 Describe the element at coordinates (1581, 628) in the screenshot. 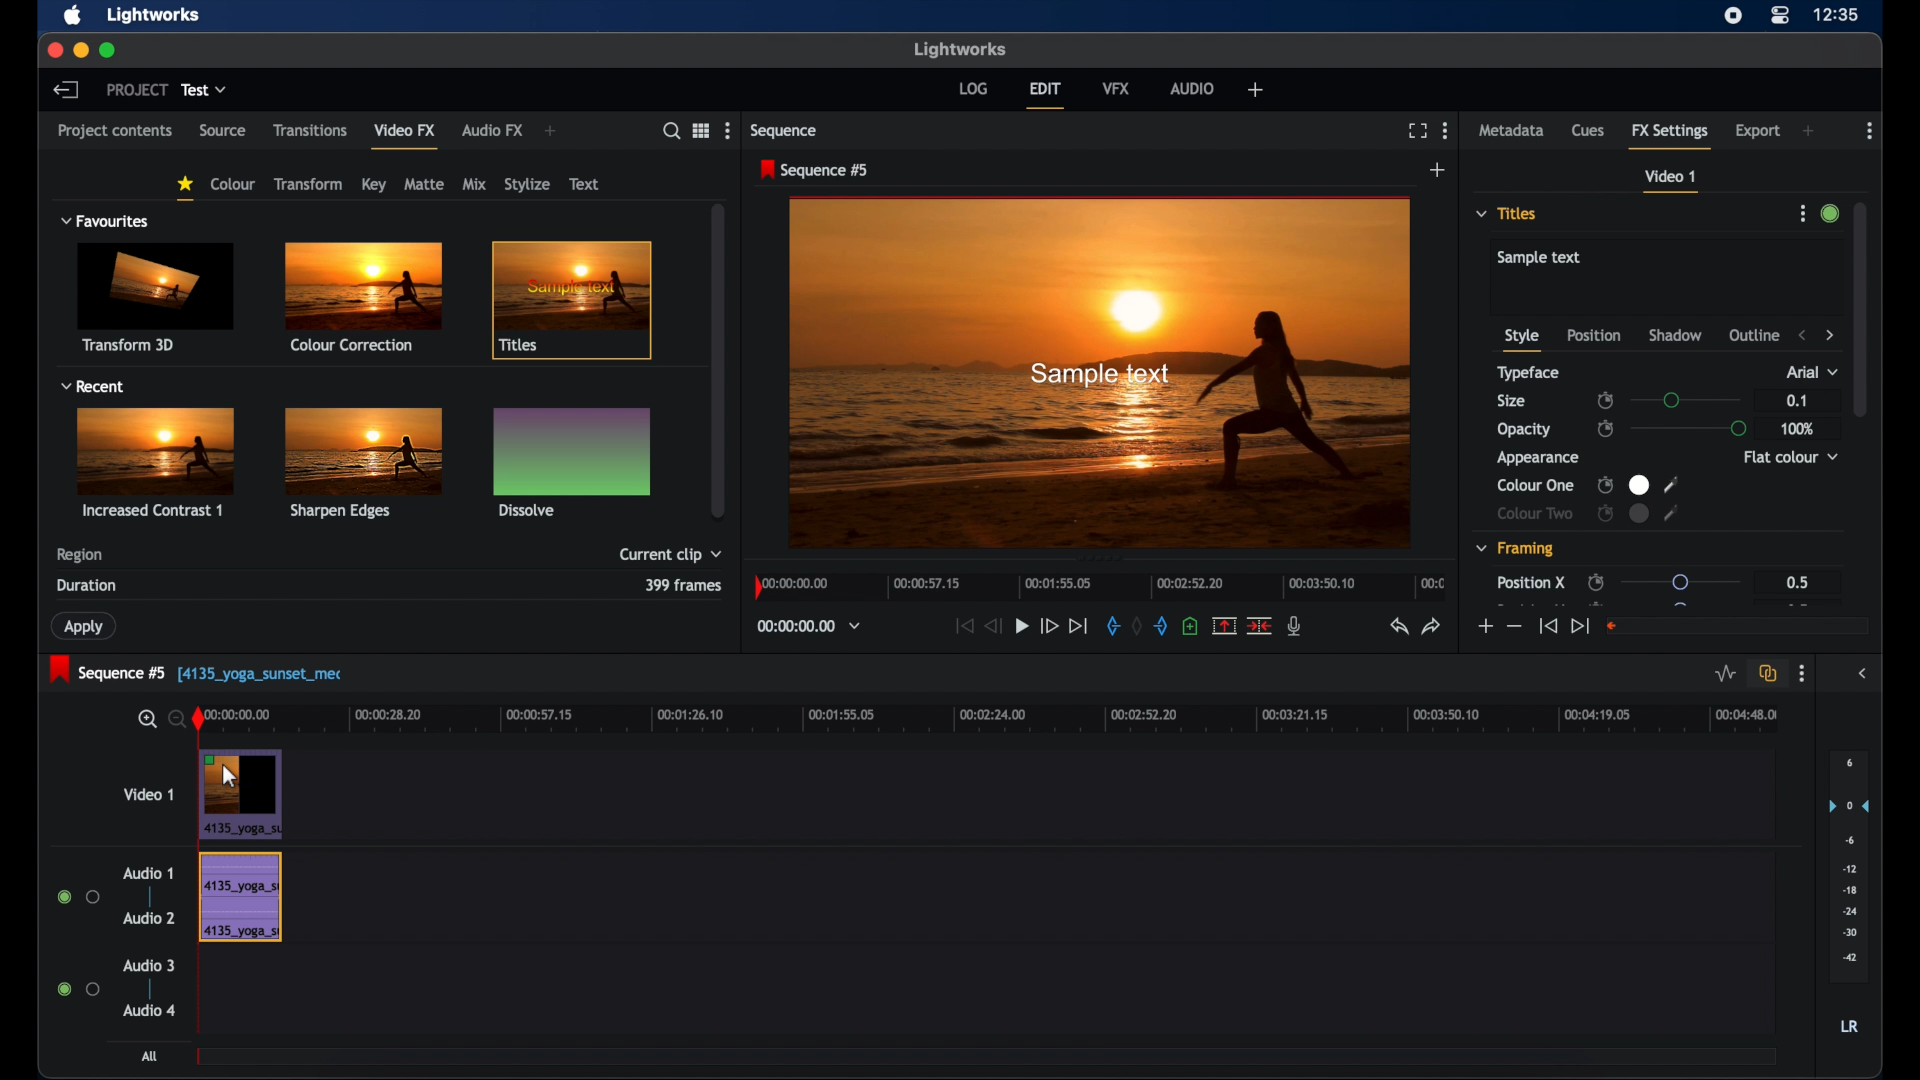

I see `jump to end` at that location.